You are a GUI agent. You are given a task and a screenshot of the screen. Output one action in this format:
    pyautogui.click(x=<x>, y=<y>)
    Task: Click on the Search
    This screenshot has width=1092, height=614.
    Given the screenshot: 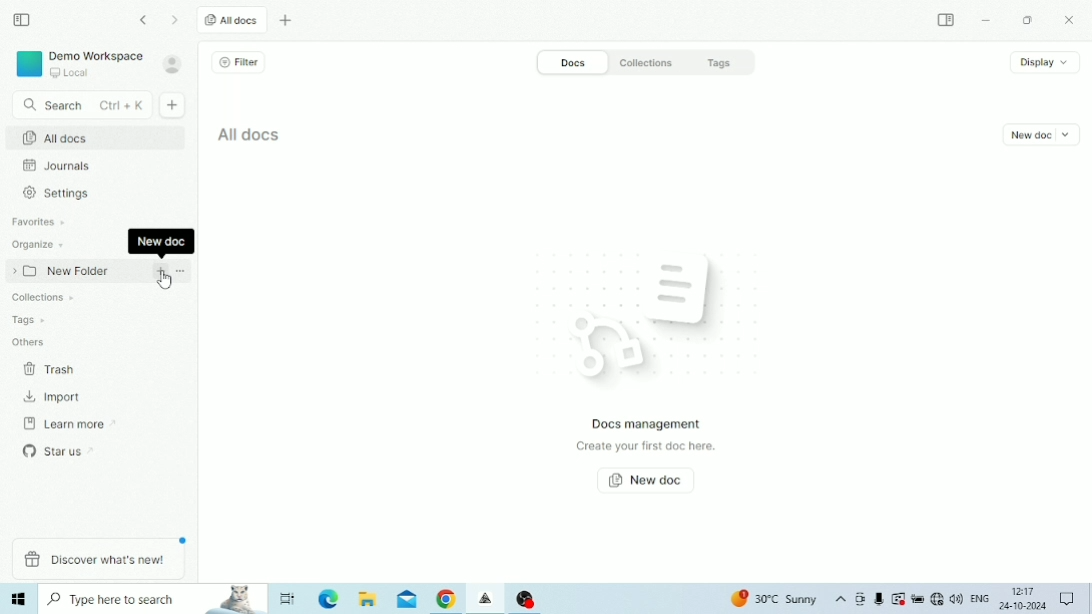 What is the action you would take?
    pyautogui.click(x=81, y=106)
    